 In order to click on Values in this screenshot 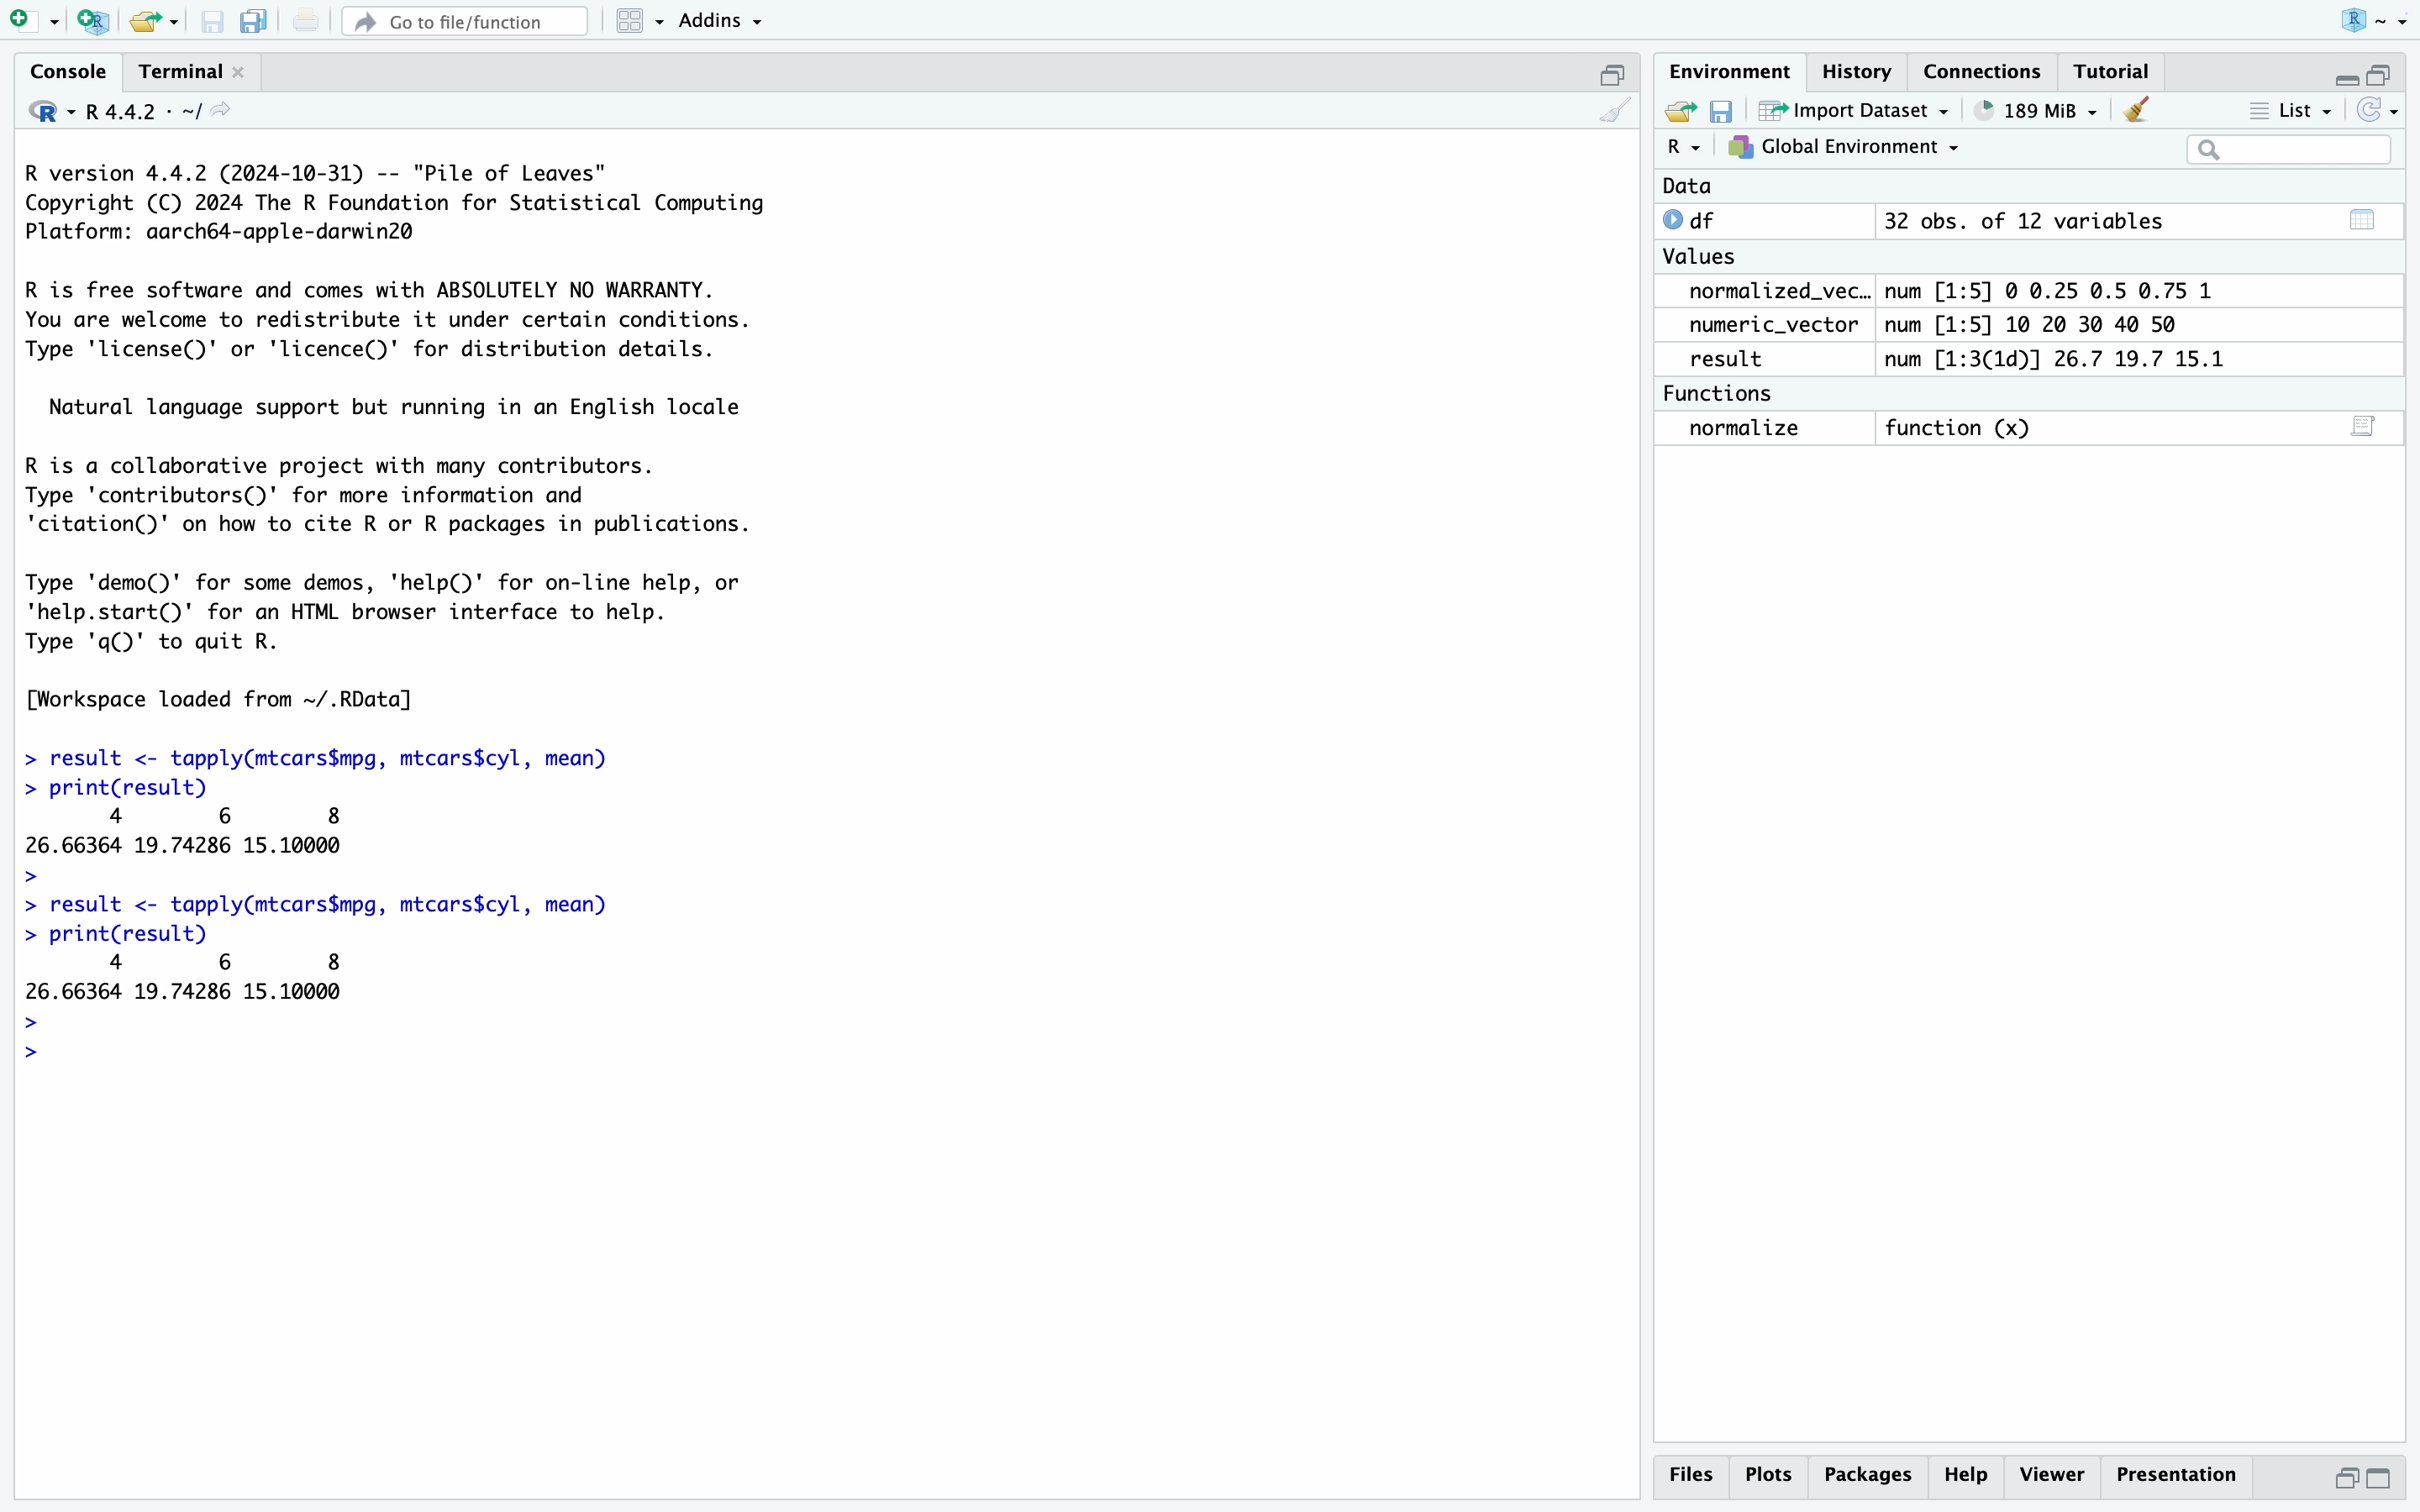, I will do `click(1700, 258)`.